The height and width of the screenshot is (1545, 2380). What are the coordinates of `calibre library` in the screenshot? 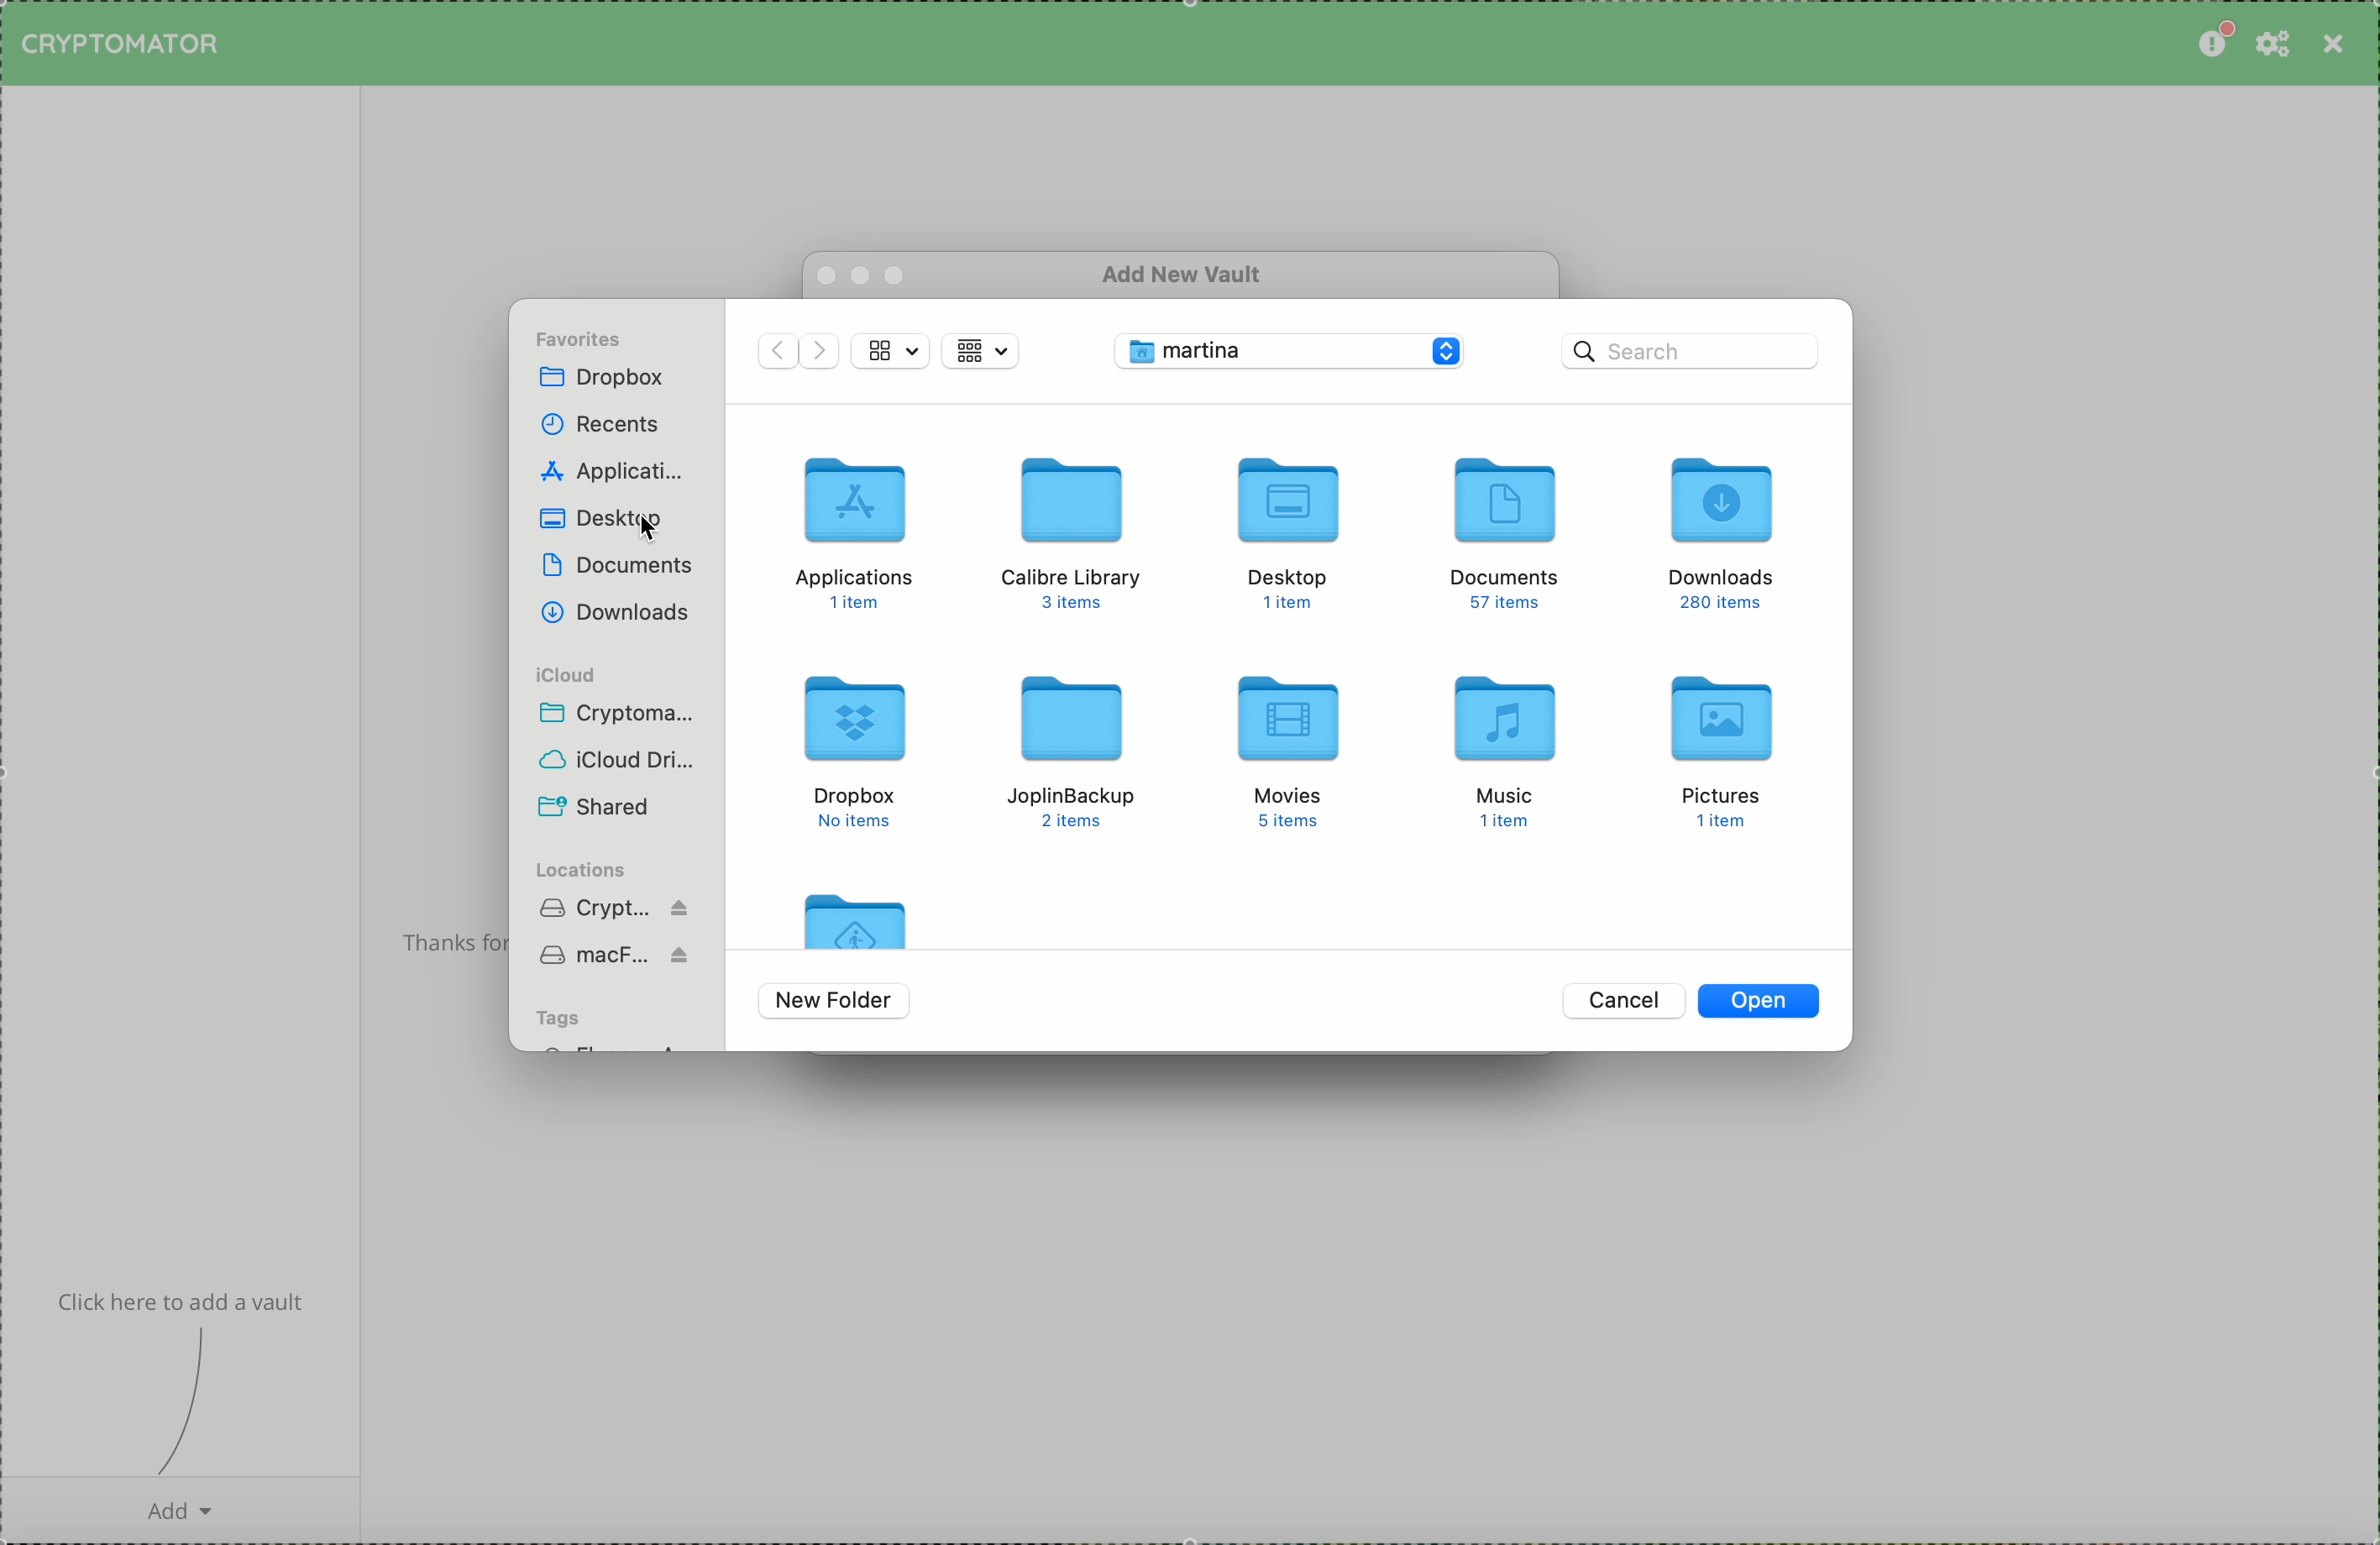 It's located at (1070, 534).